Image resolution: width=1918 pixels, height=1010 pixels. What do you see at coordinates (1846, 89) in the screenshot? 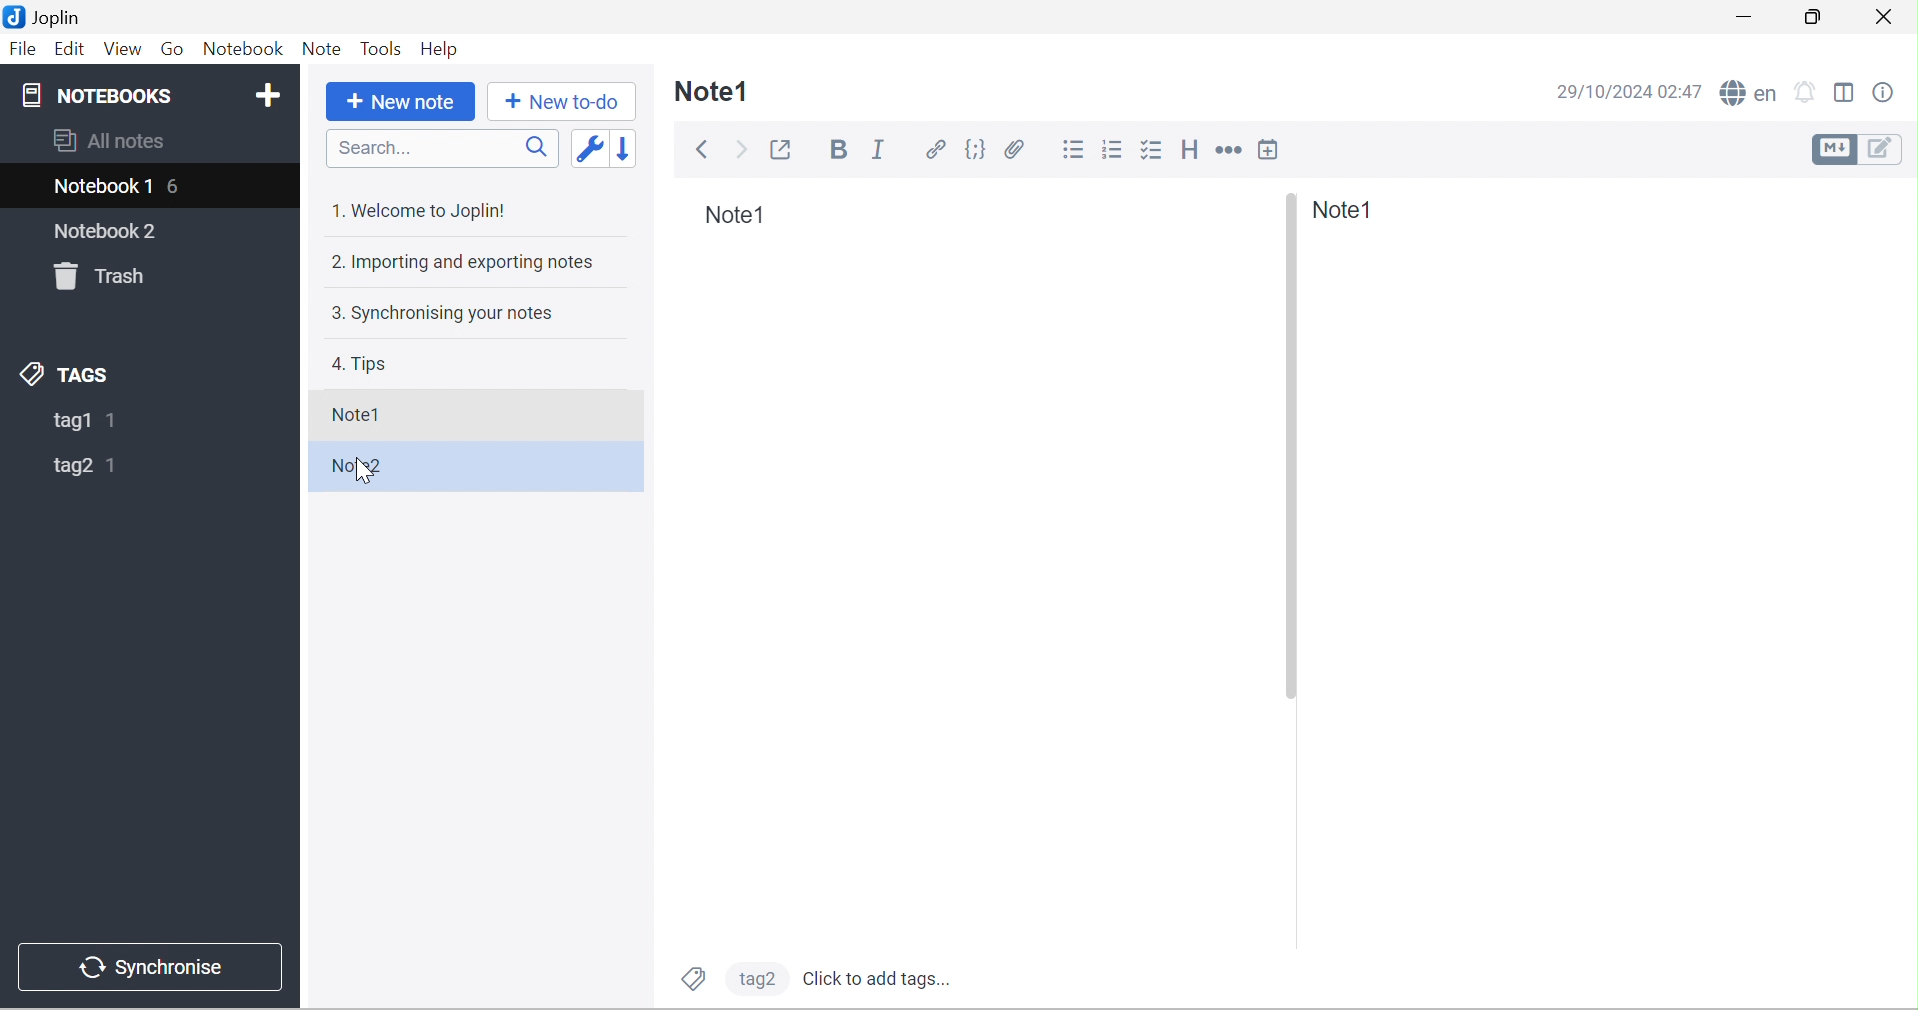
I see `Toggle editor layout` at bounding box center [1846, 89].